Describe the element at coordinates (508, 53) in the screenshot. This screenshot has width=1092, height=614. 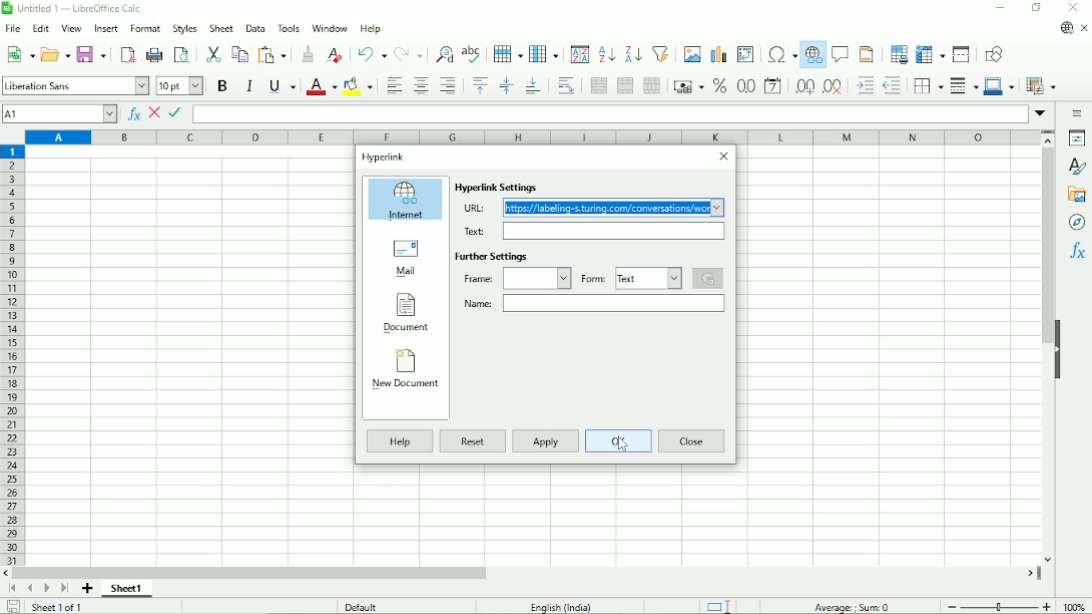
I see `Row` at that location.